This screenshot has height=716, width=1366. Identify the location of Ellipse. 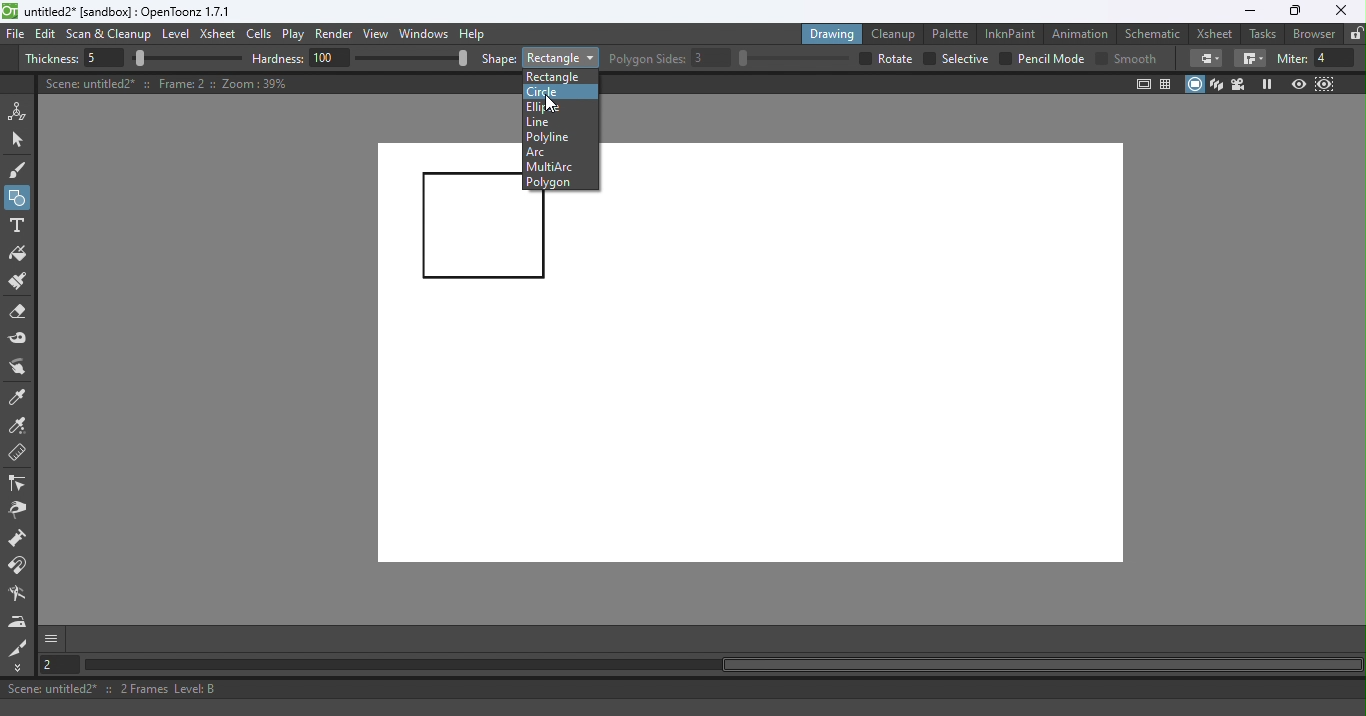
(549, 108).